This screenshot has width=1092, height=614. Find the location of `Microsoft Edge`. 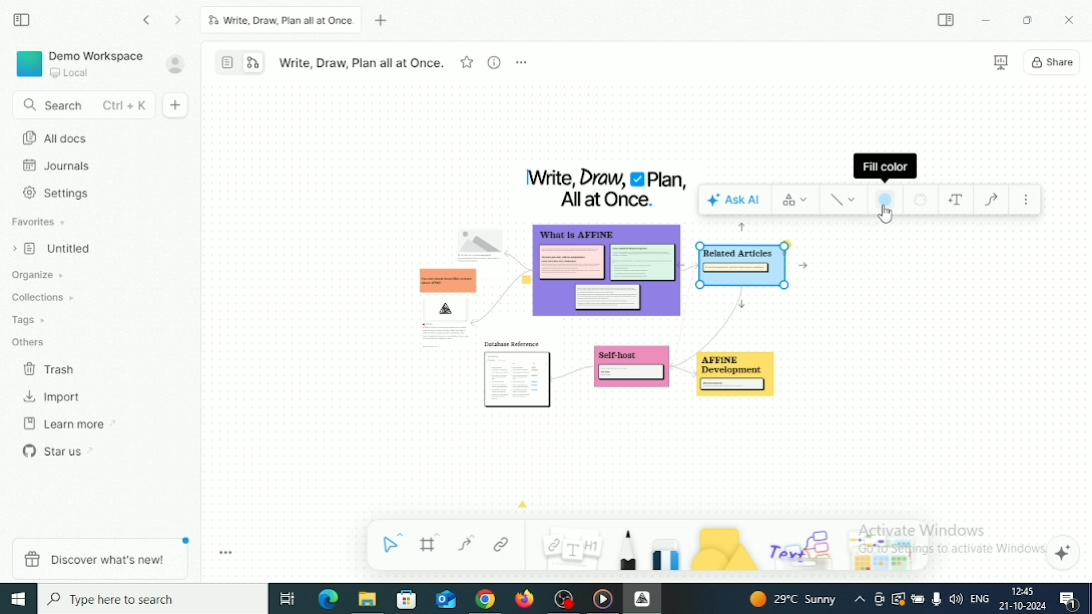

Microsoft Edge is located at coordinates (328, 598).